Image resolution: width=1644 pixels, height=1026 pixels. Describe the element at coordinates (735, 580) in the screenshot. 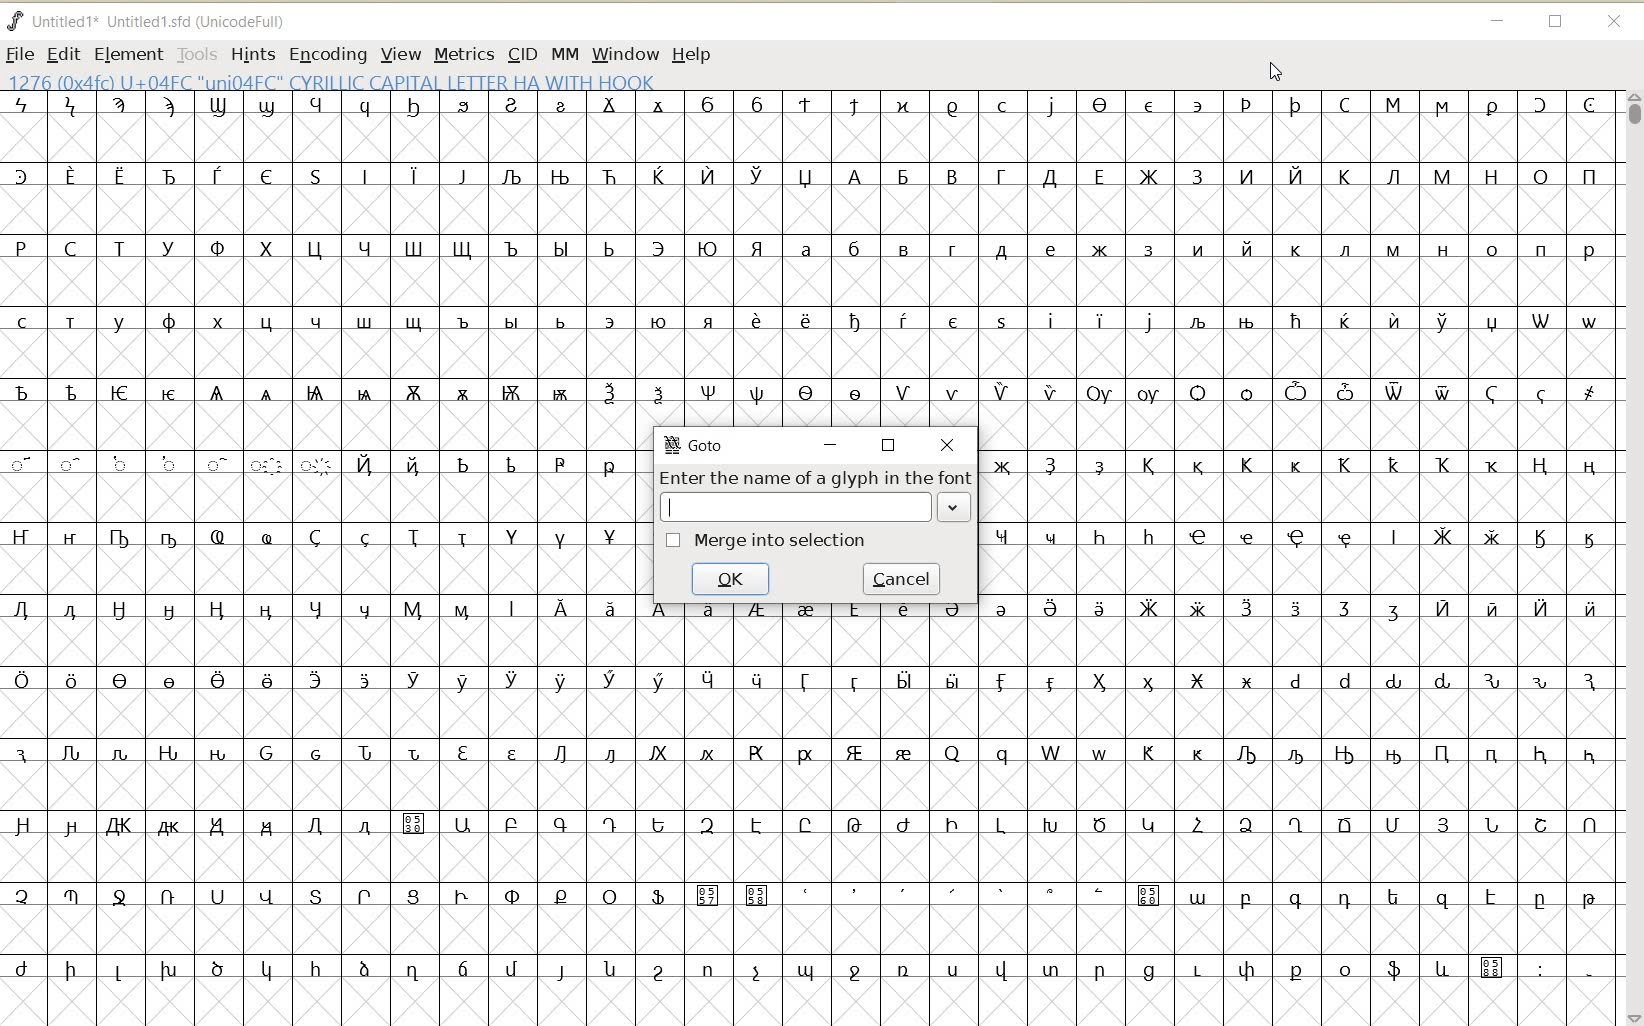

I see `ok` at that location.